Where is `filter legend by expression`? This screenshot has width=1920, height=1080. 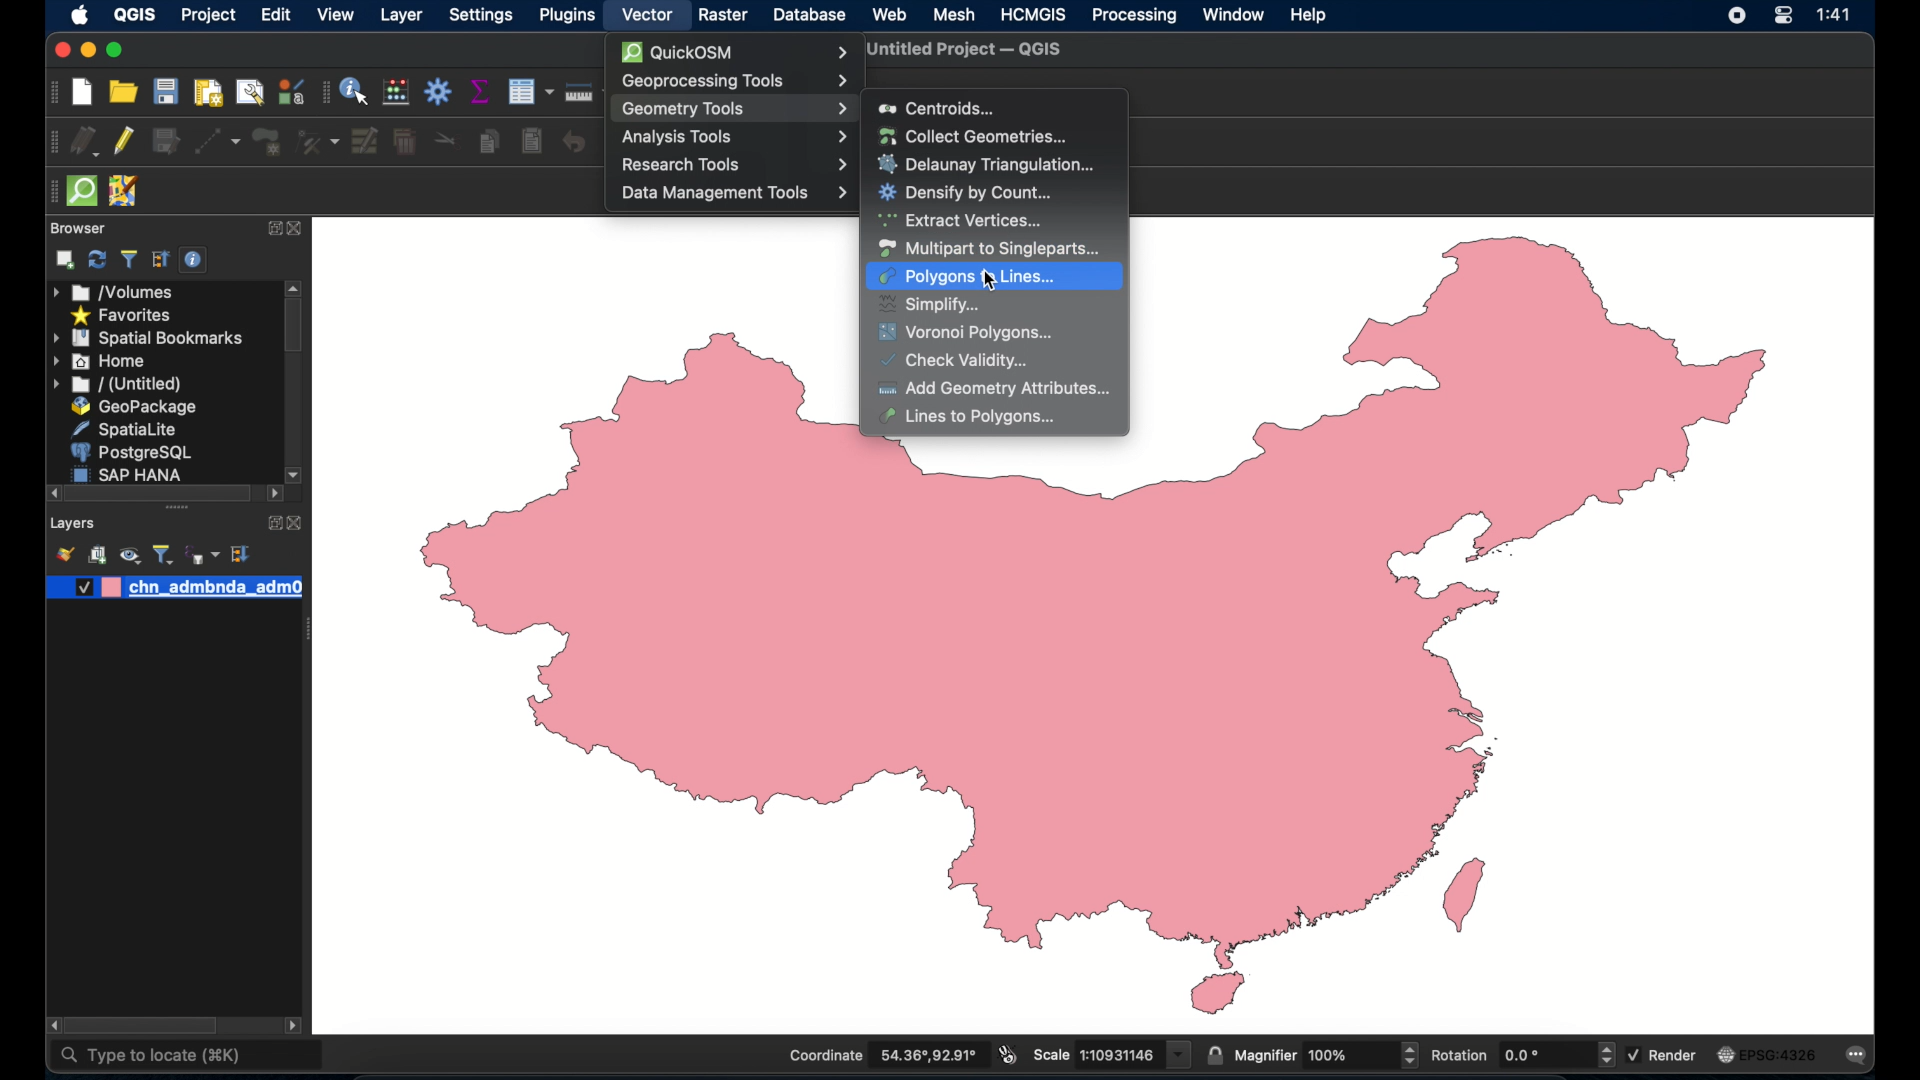
filter legend by expression is located at coordinates (201, 555).